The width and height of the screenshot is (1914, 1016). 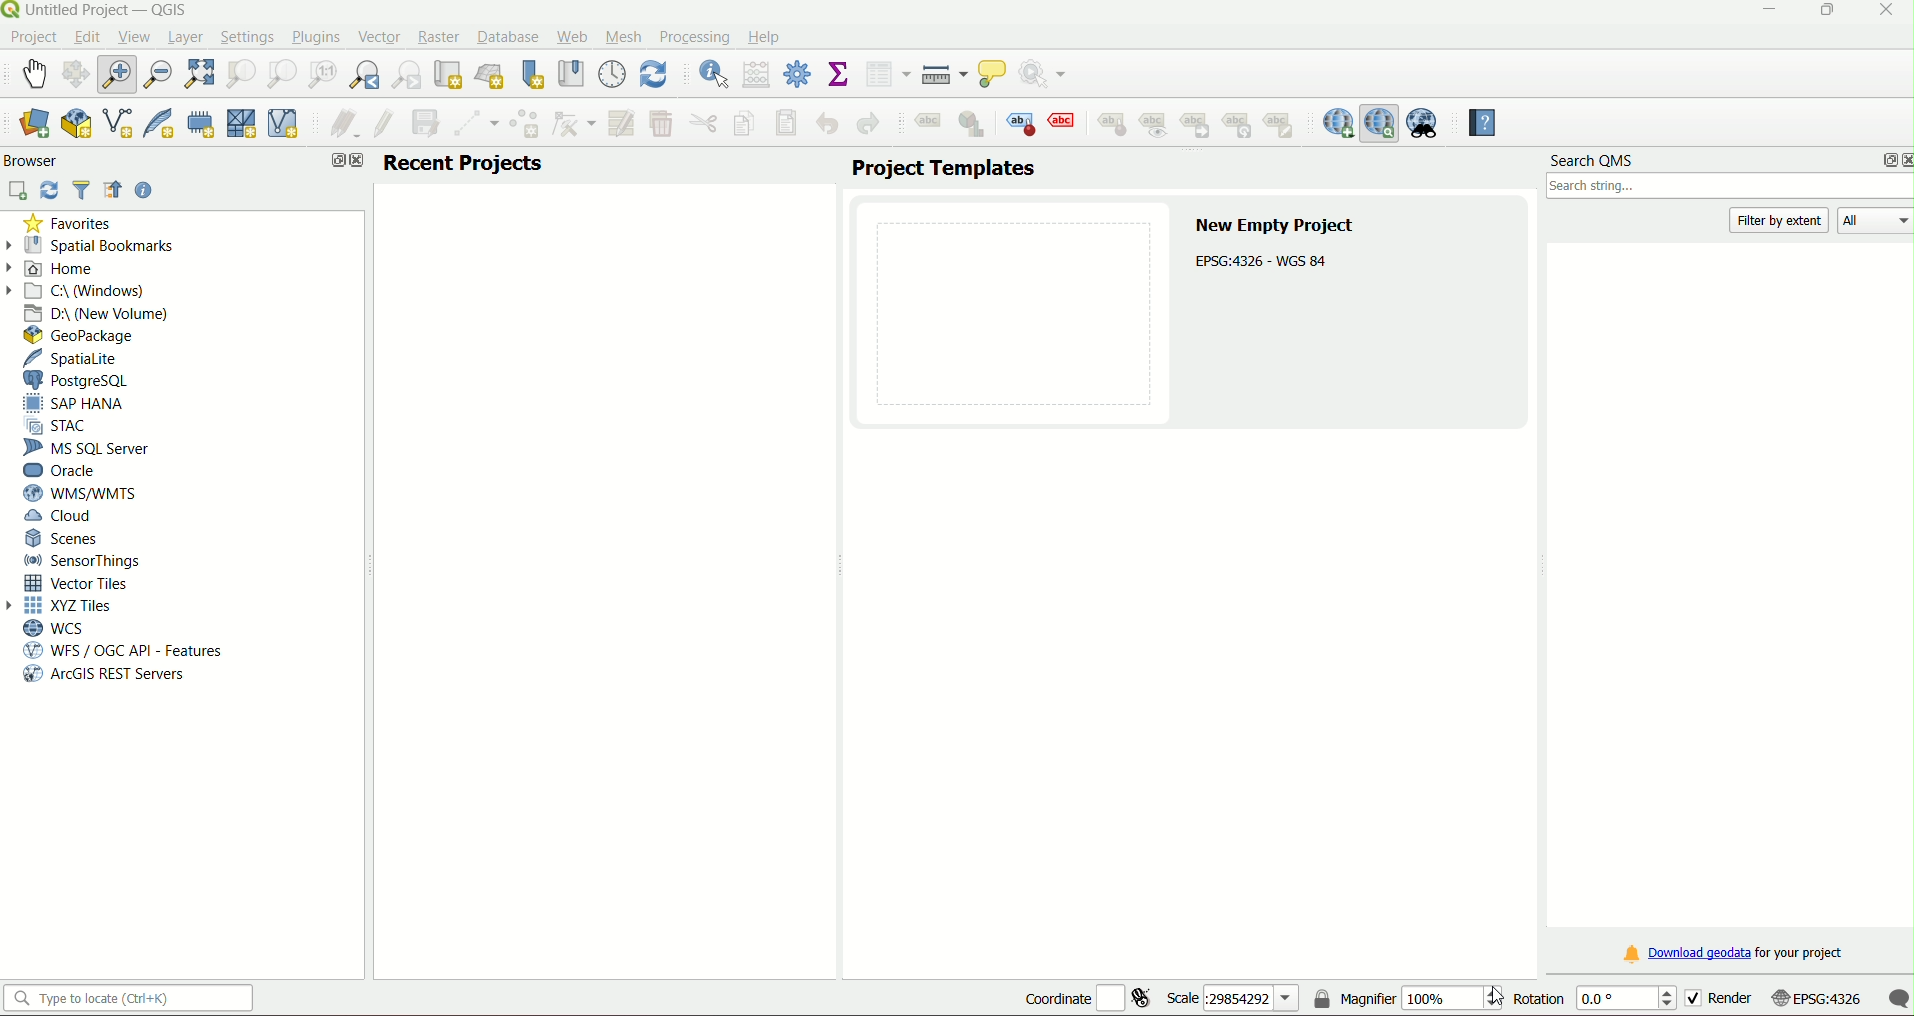 What do you see at coordinates (145, 190) in the screenshot?
I see `enable/disable properties widget` at bounding box center [145, 190].